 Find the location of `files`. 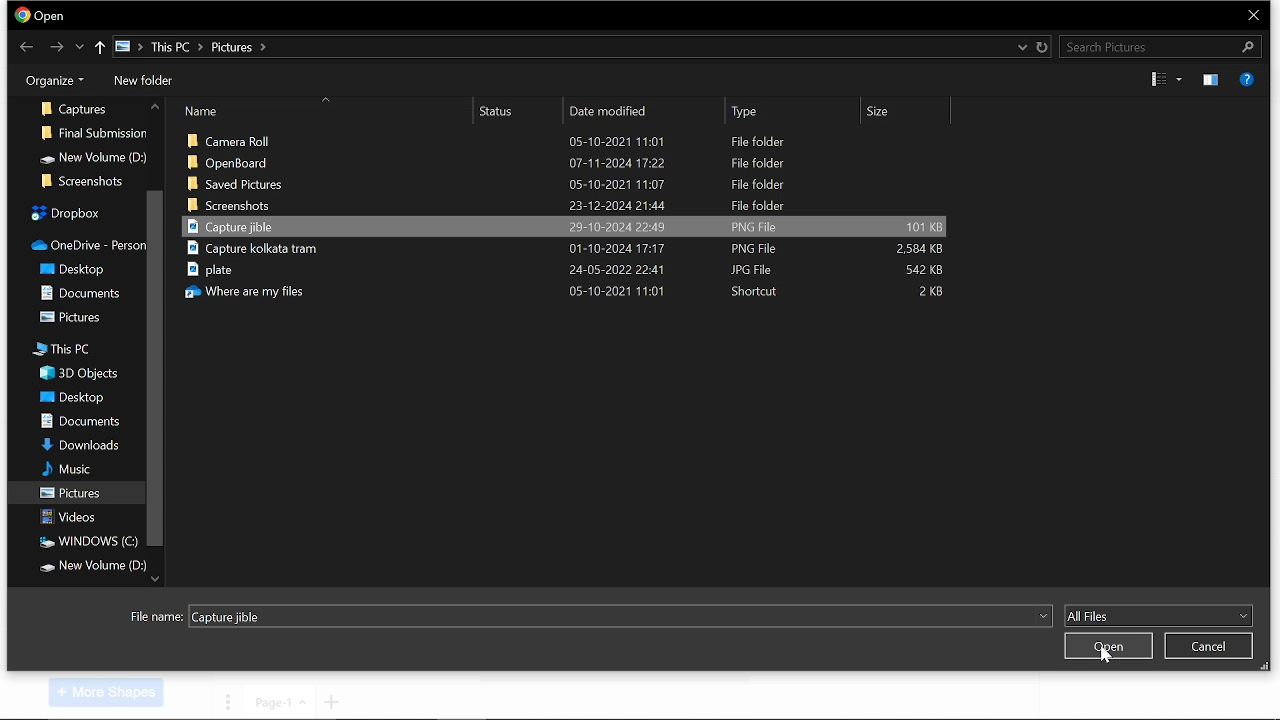

files is located at coordinates (573, 138).